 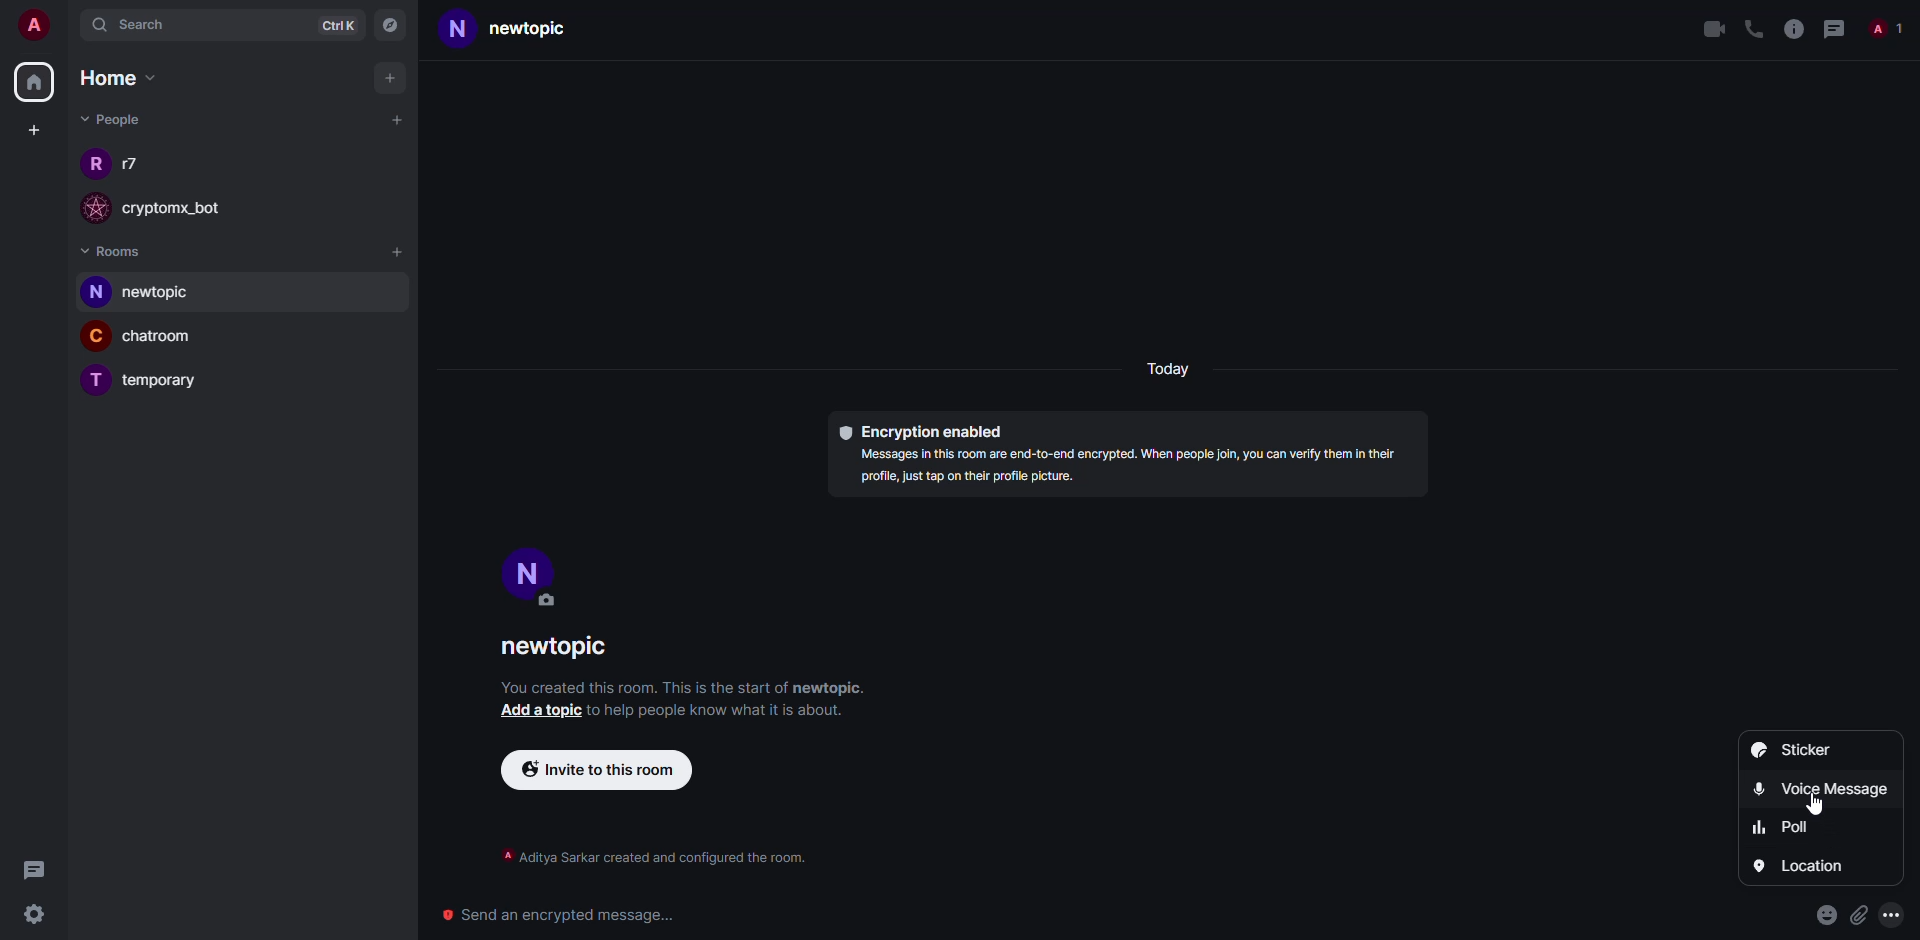 I want to click on encryption enabled, so click(x=924, y=432).